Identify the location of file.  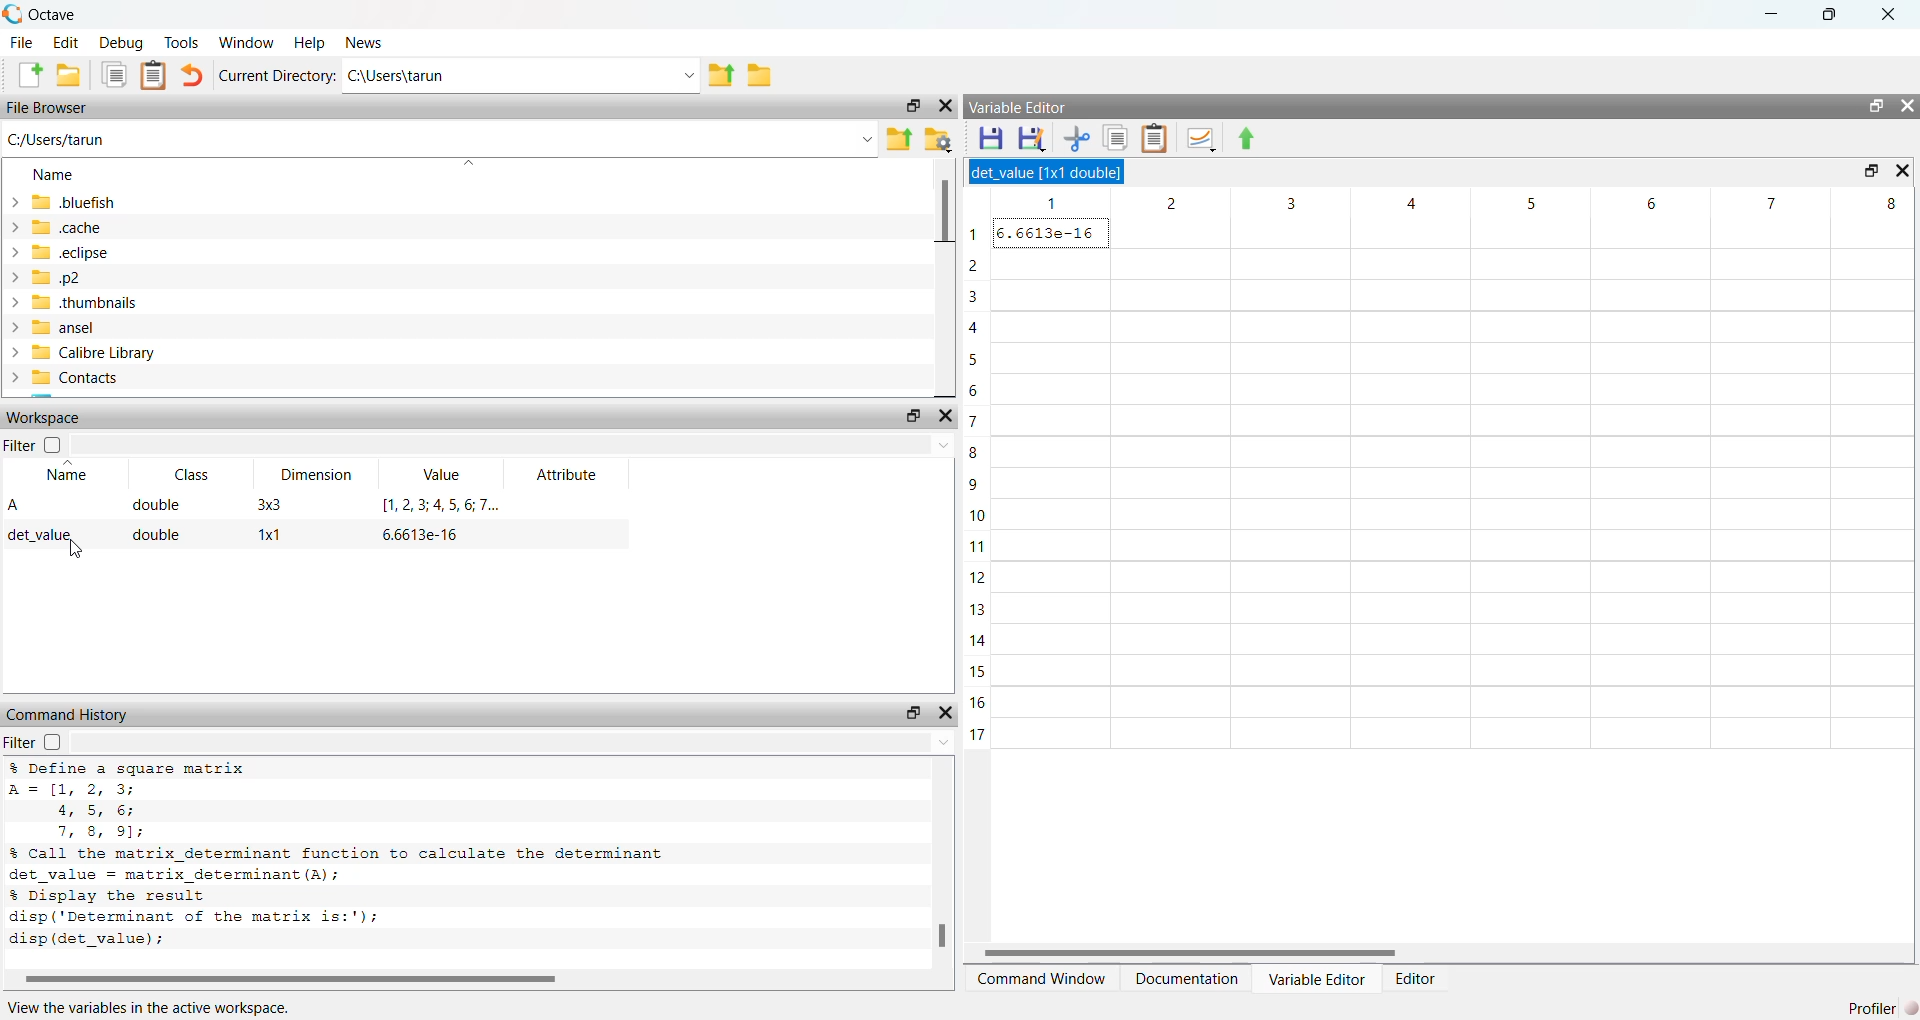
(21, 43).